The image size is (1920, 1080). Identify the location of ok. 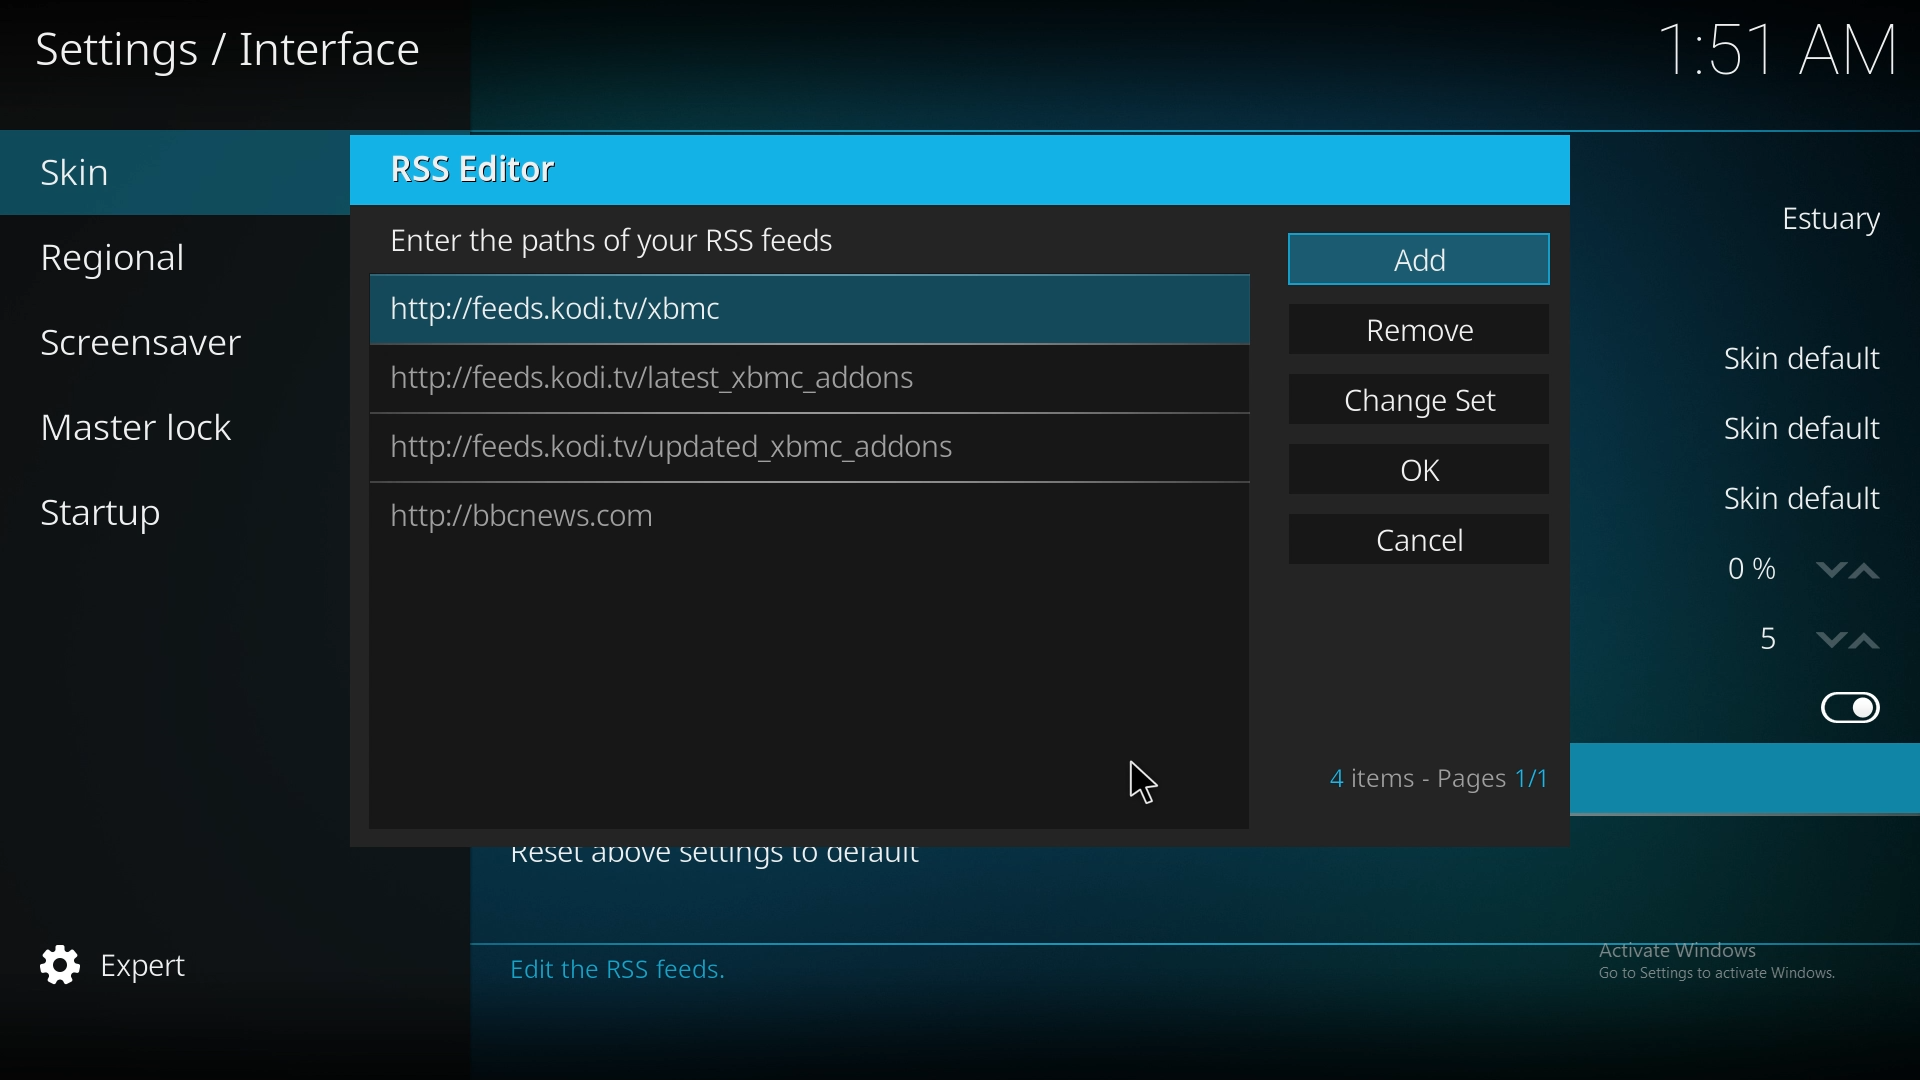
(1423, 464).